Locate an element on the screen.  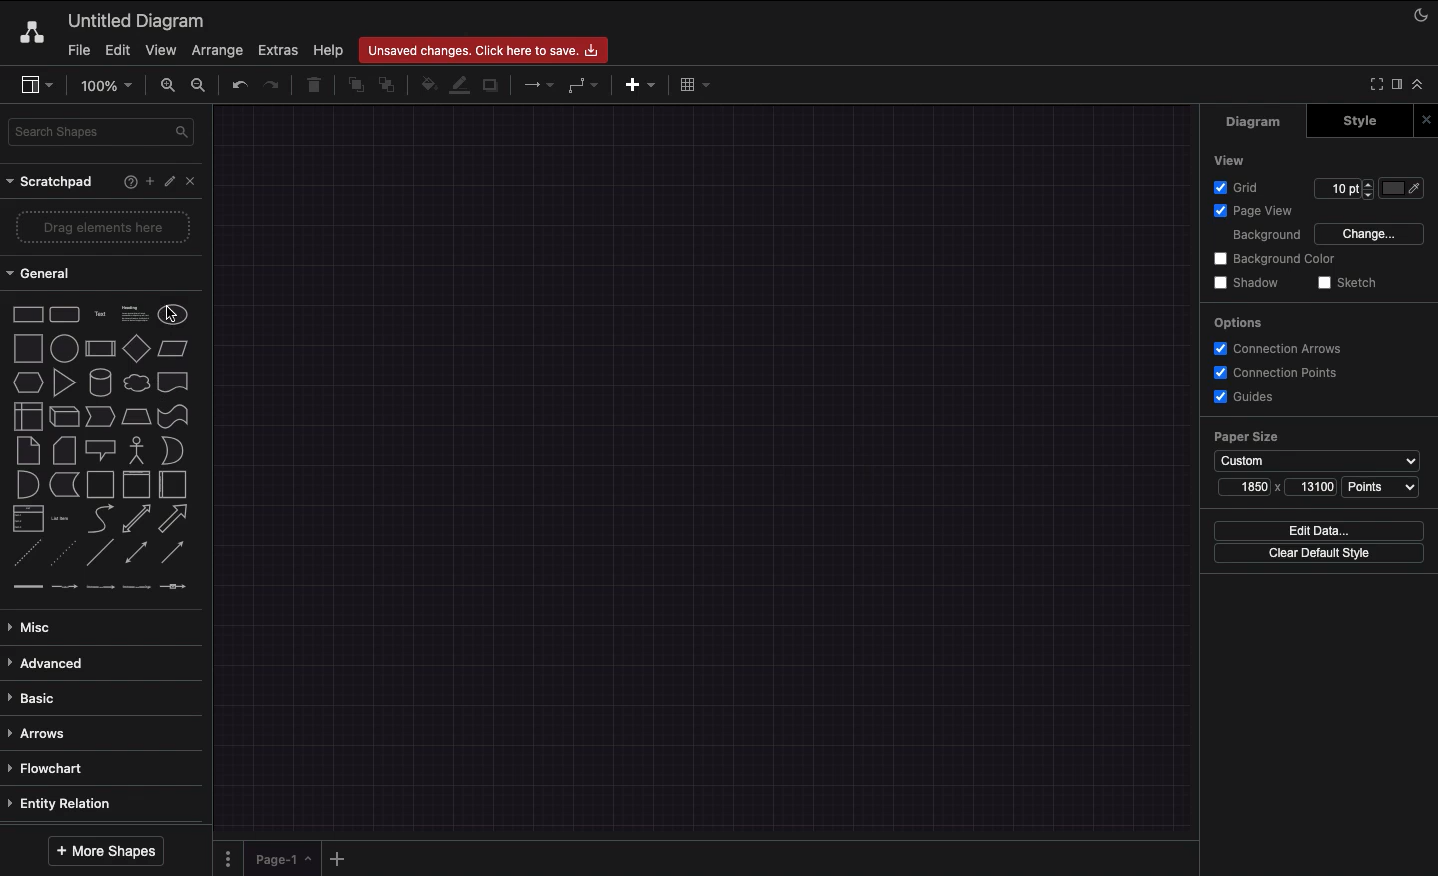
Format is located at coordinates (1398, 87).